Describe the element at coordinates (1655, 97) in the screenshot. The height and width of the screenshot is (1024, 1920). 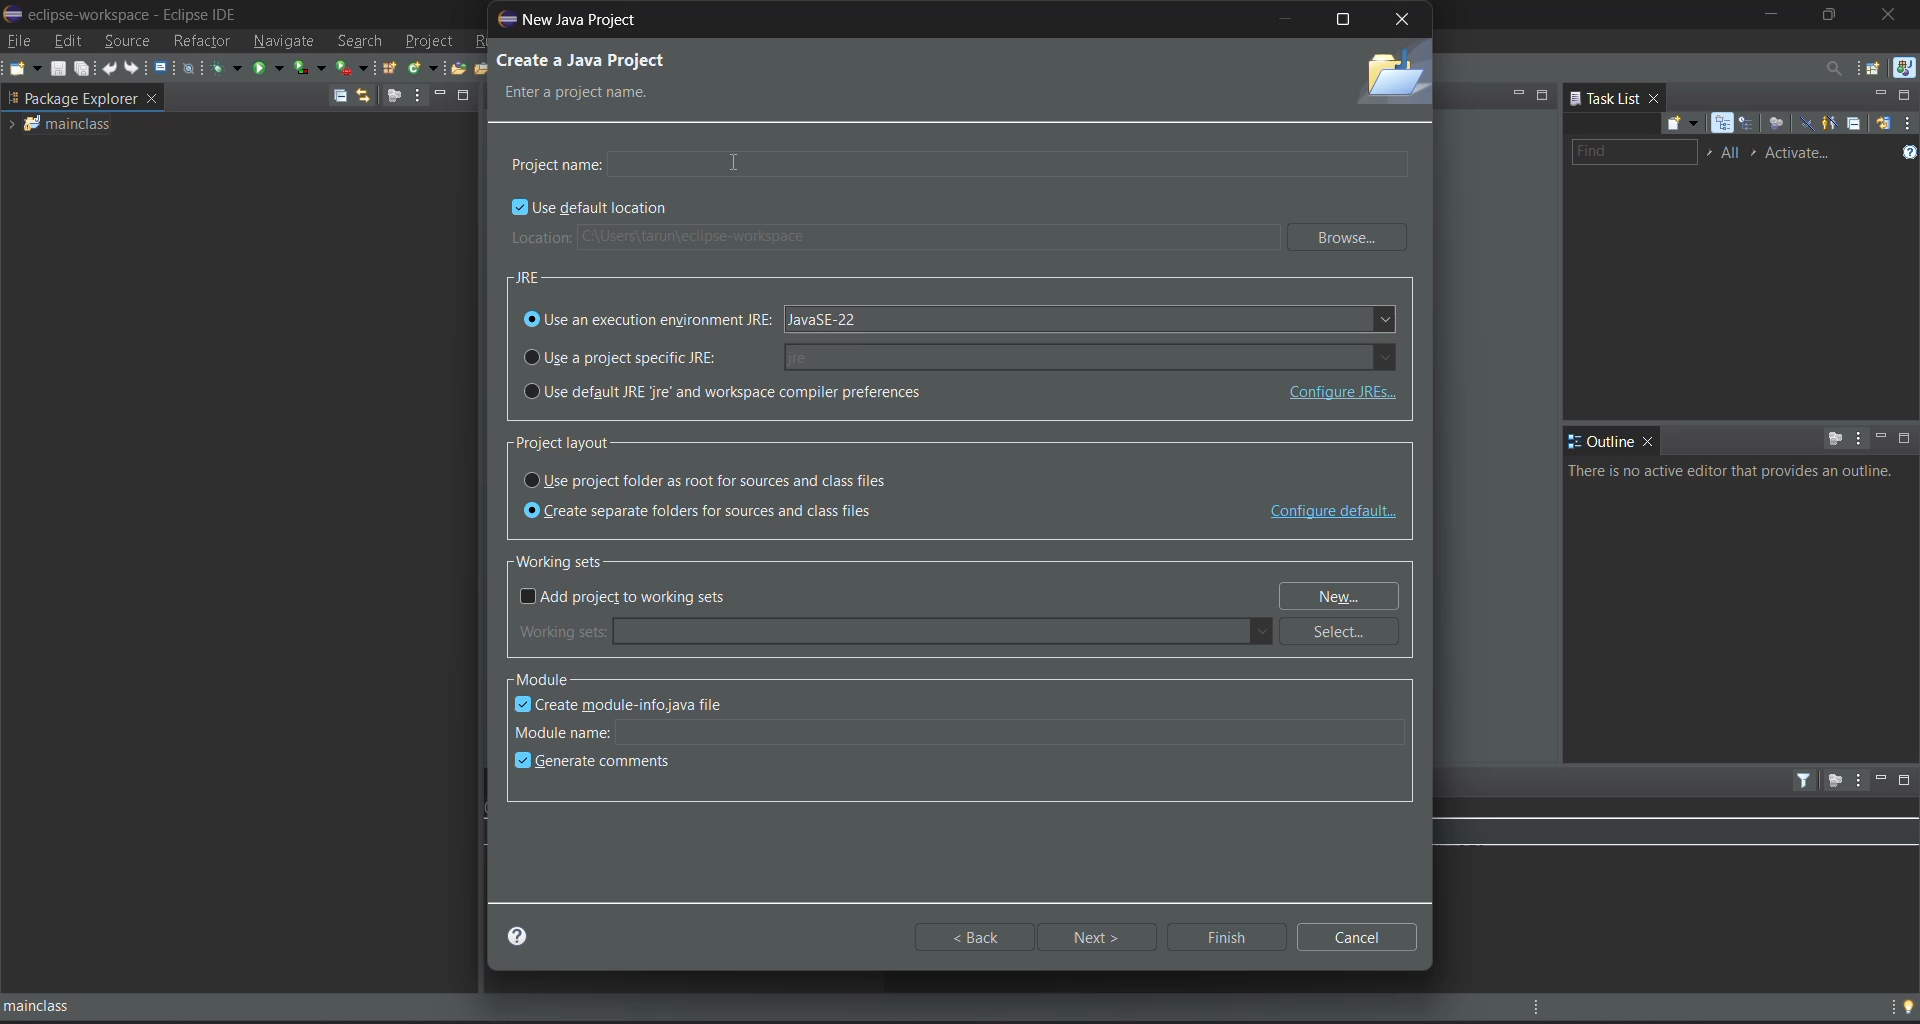
I see `close` at that location.